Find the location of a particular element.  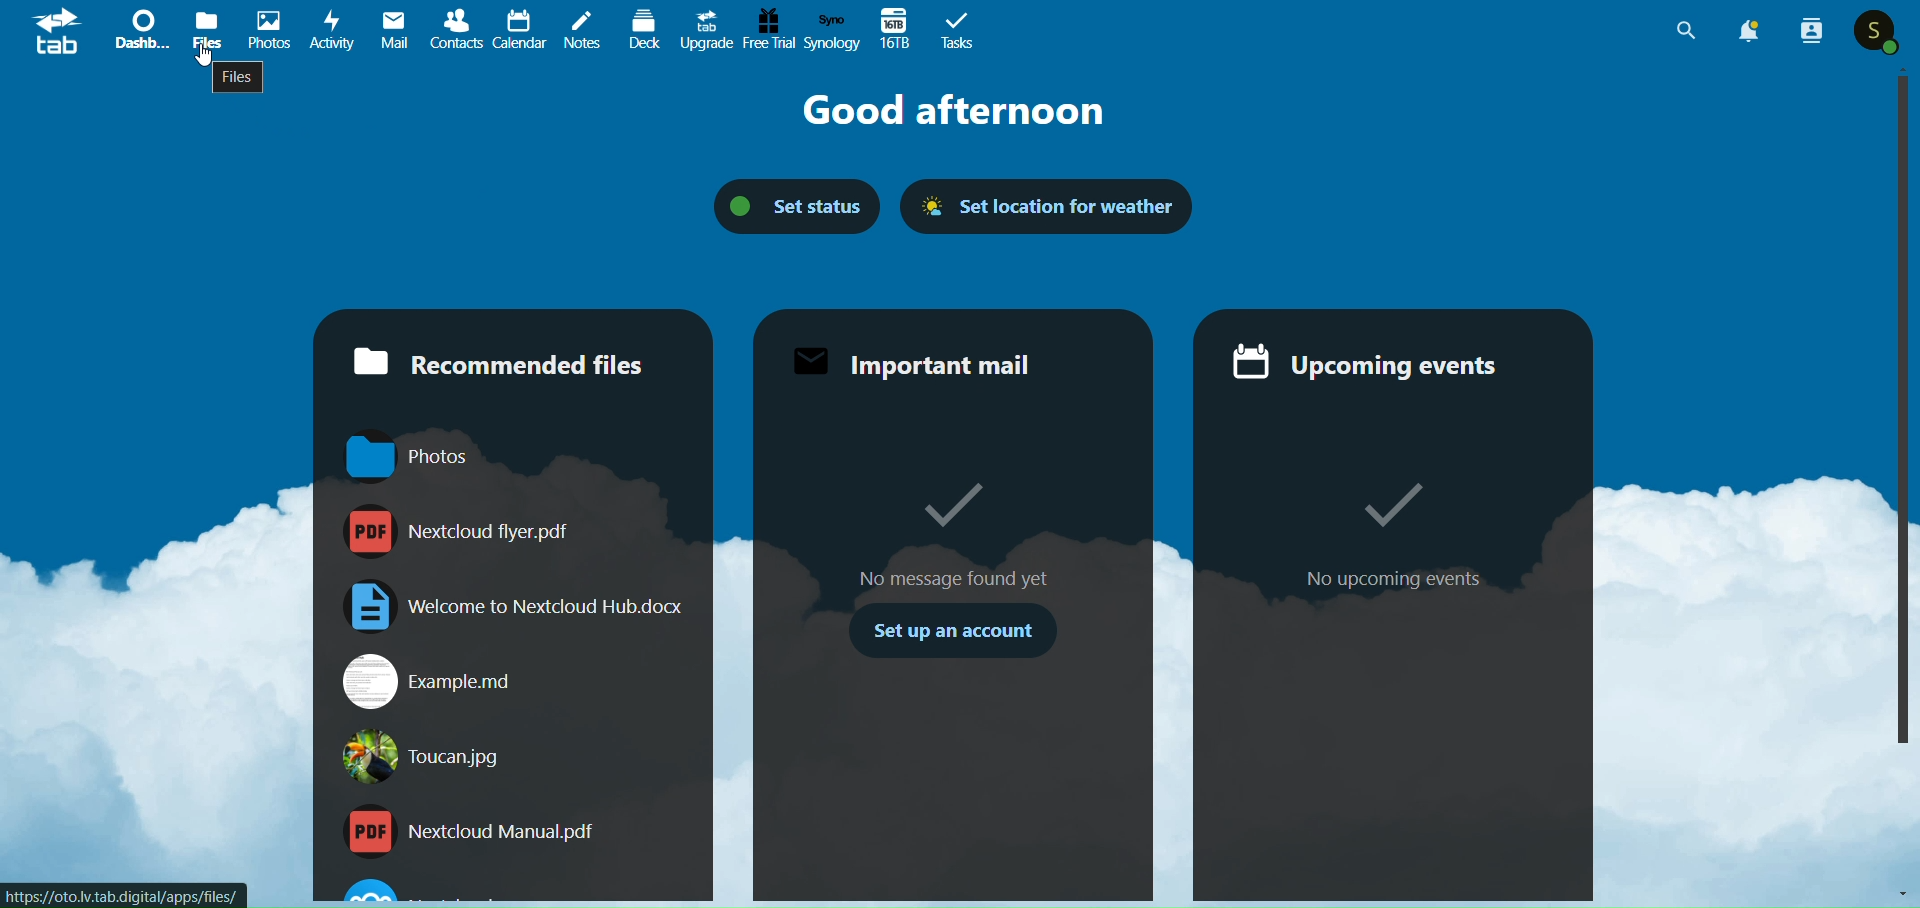

Tick mark is located at coordinates (1391, 505).